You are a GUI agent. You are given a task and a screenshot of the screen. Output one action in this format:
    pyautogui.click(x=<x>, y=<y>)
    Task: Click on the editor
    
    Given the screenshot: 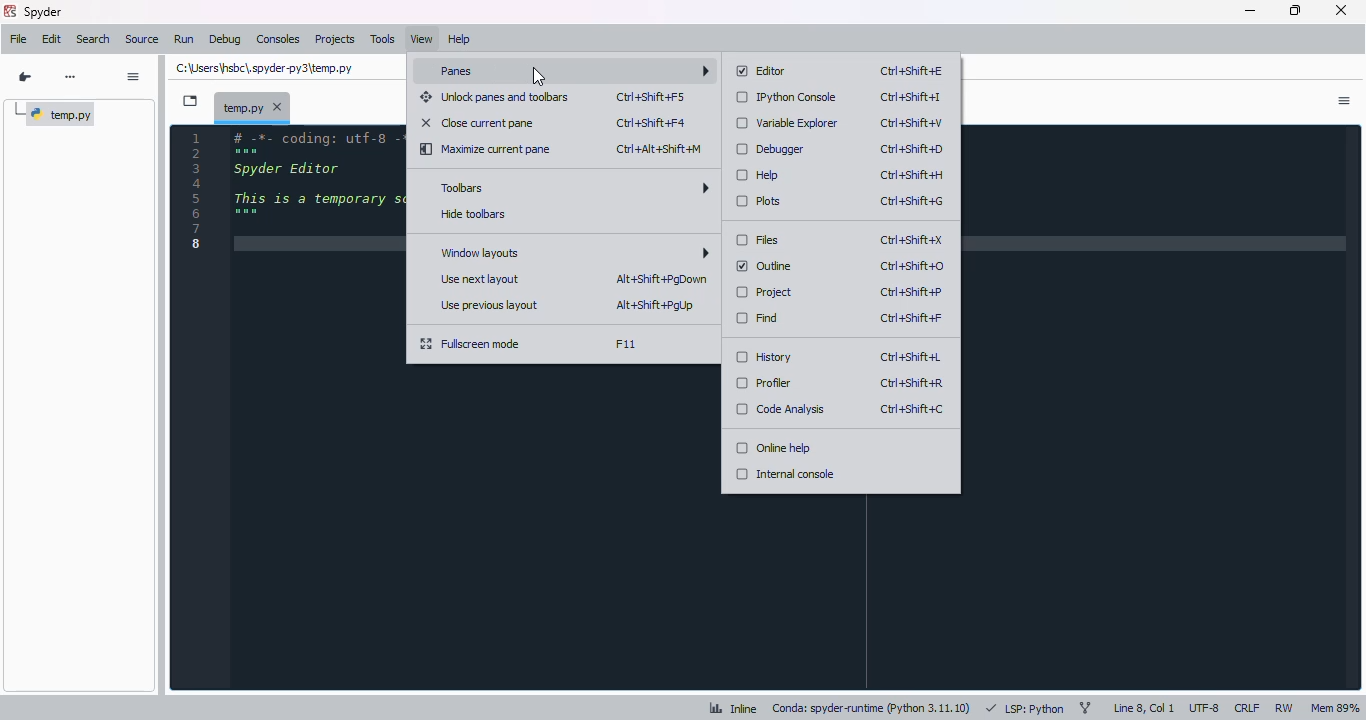 What is the action you would take?
    pyautogui.click(x=316, y=406)
    